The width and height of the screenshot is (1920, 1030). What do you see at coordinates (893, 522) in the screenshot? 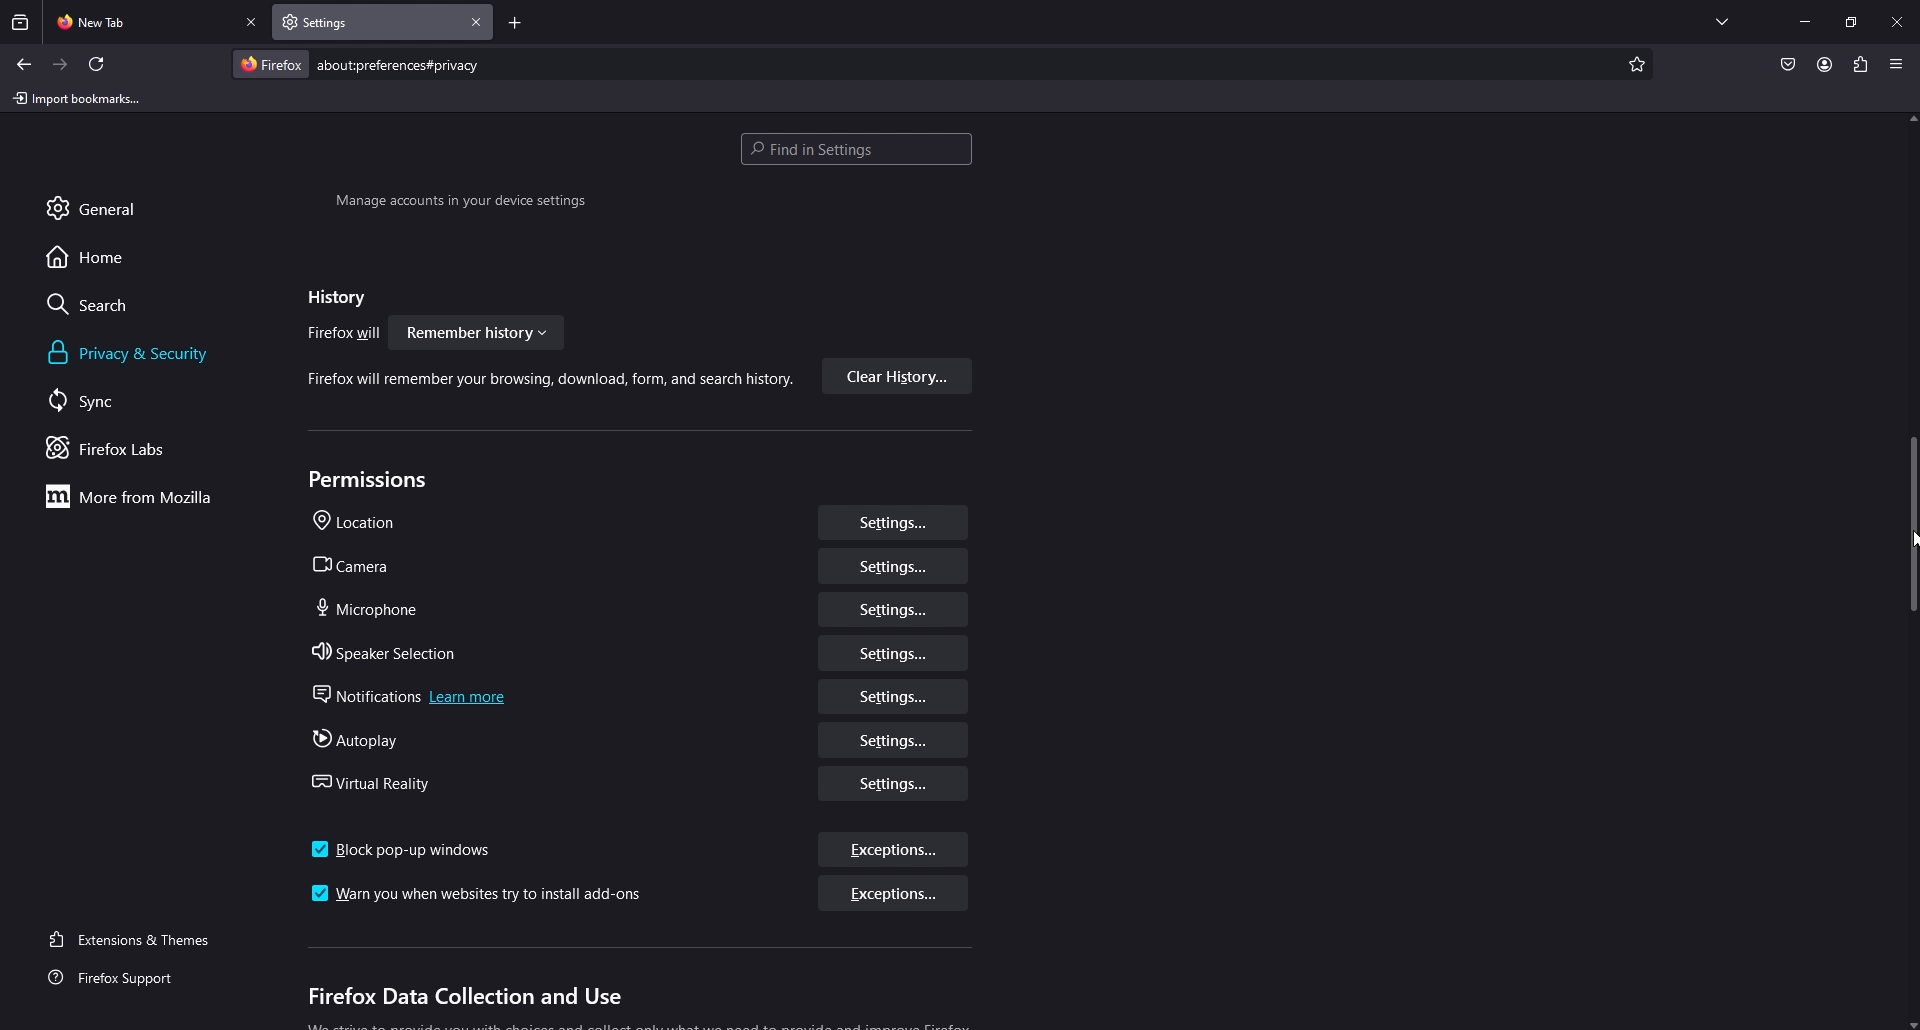
I see `settings` at bounding box center [893, 522].